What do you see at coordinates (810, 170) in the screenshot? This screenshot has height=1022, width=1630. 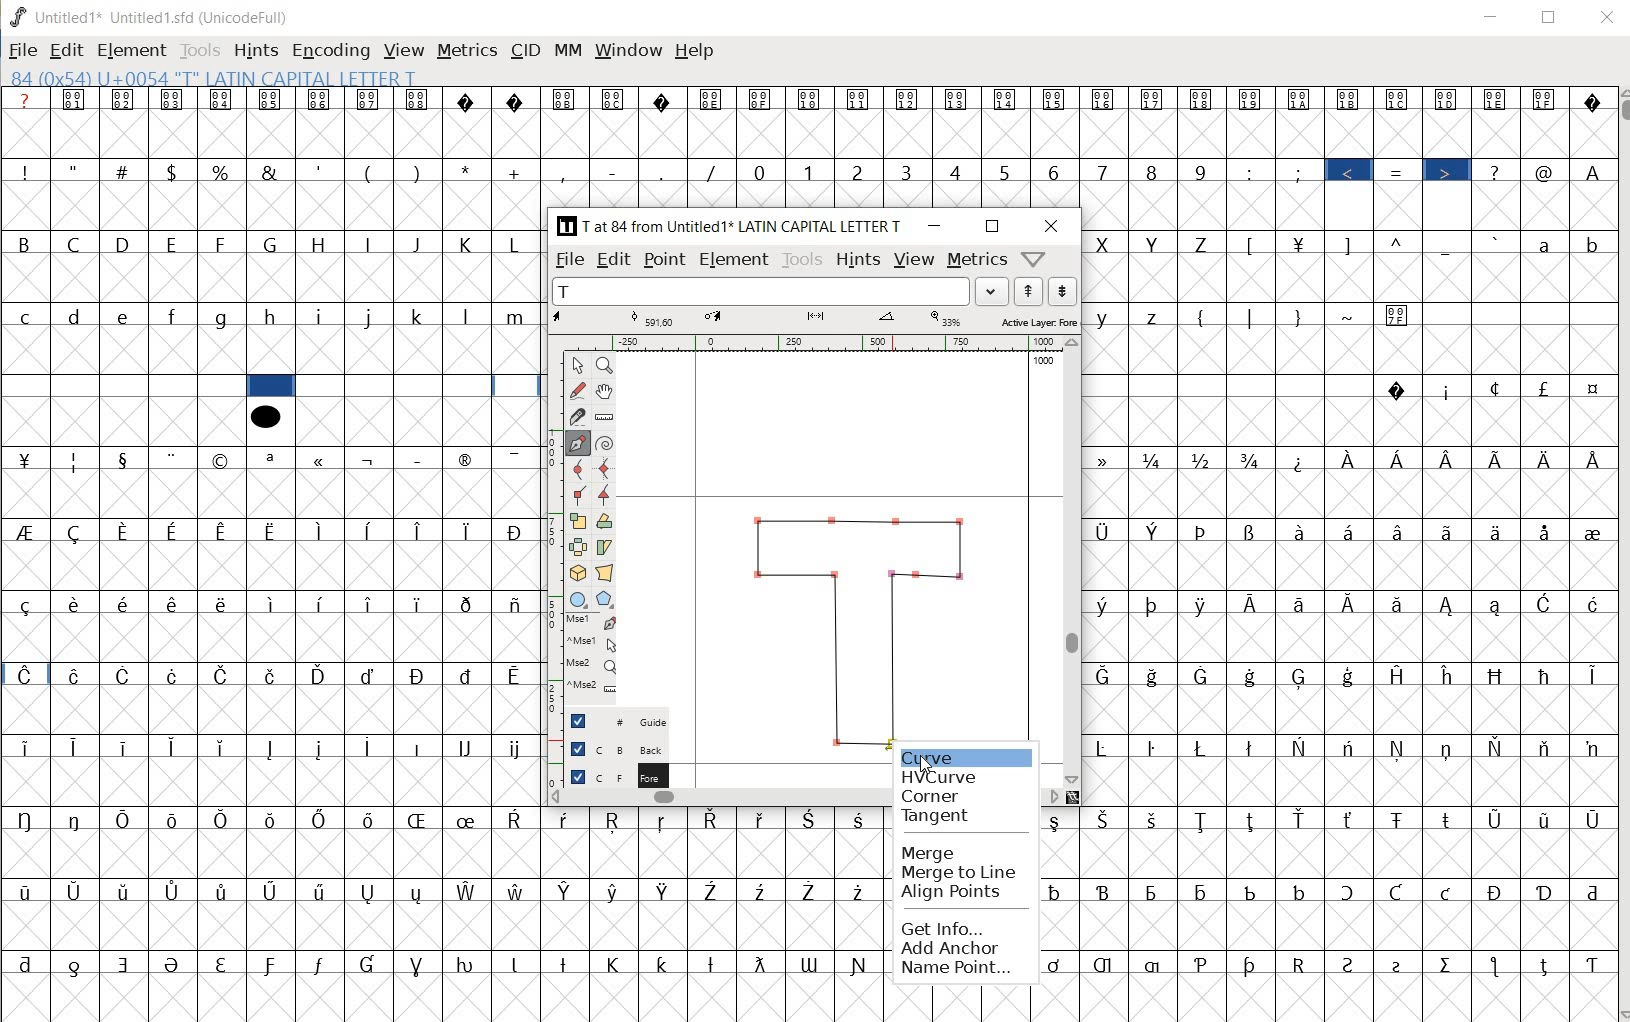 I see `1` at bounding box center [810, 170].